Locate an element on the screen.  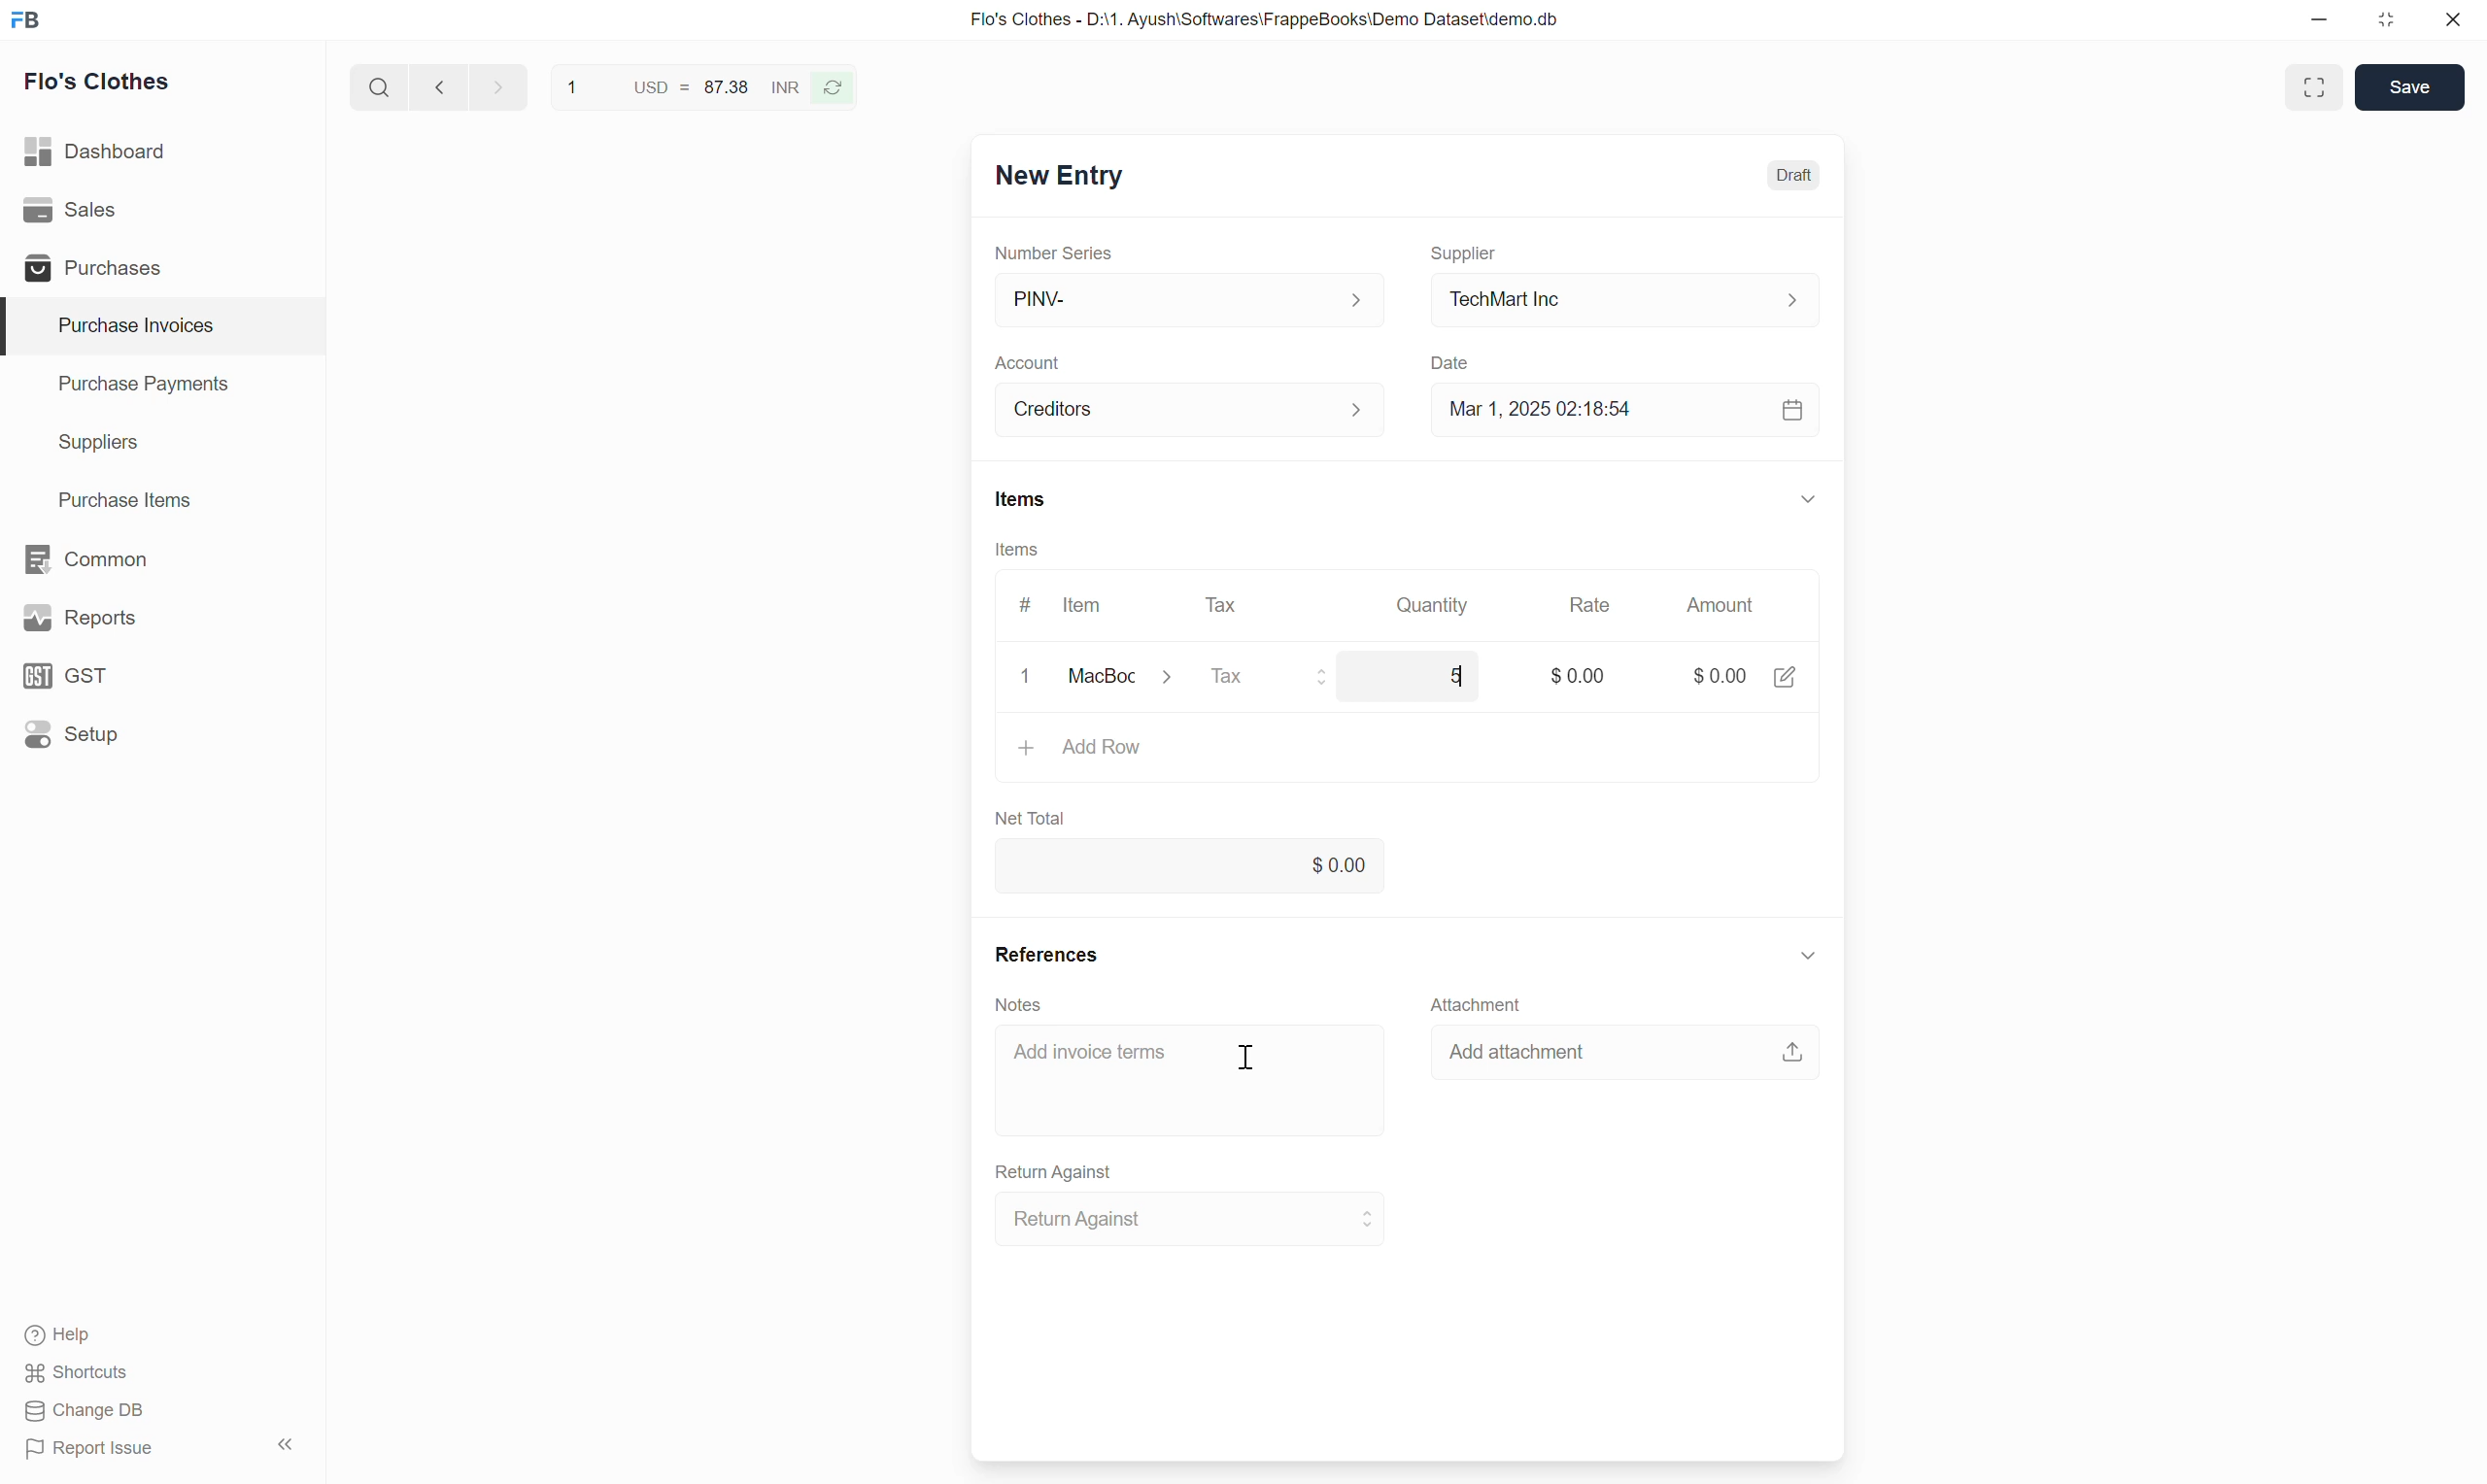
Draft is located at coordinates (1795, 176).